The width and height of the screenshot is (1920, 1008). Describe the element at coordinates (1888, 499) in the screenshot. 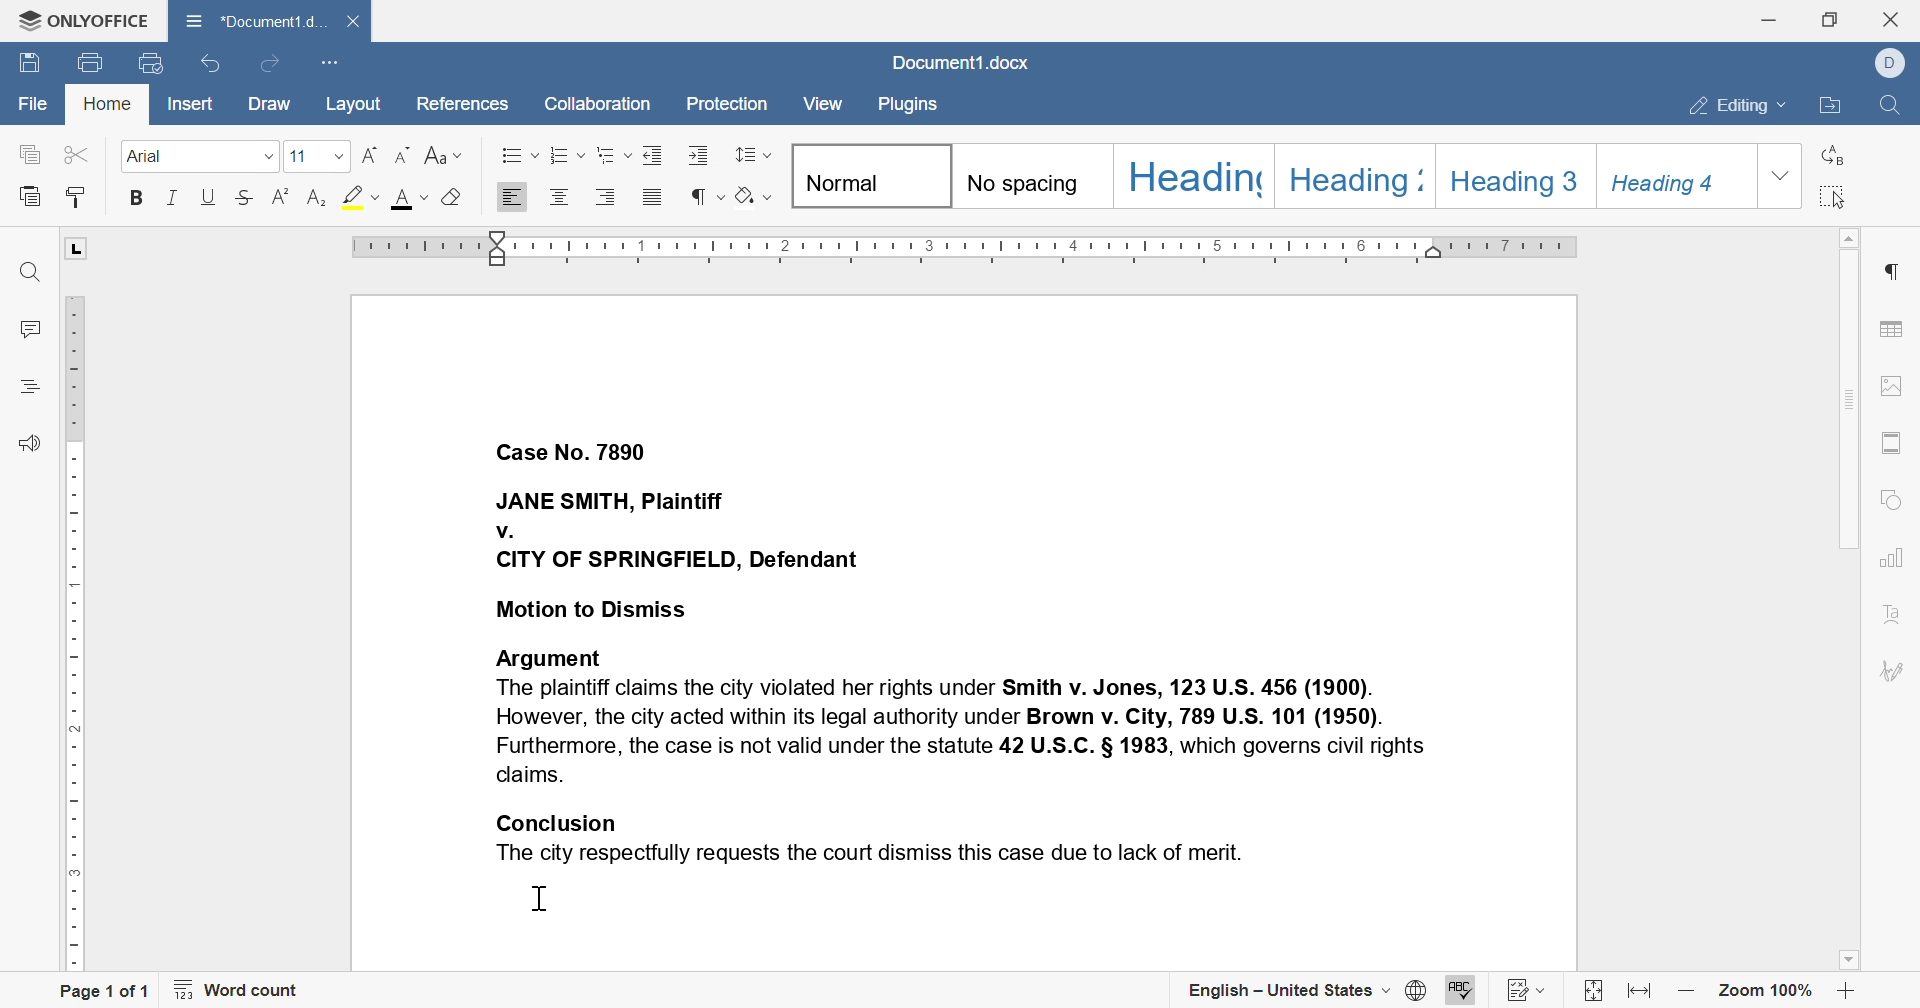

I see `shape settings` at that location.